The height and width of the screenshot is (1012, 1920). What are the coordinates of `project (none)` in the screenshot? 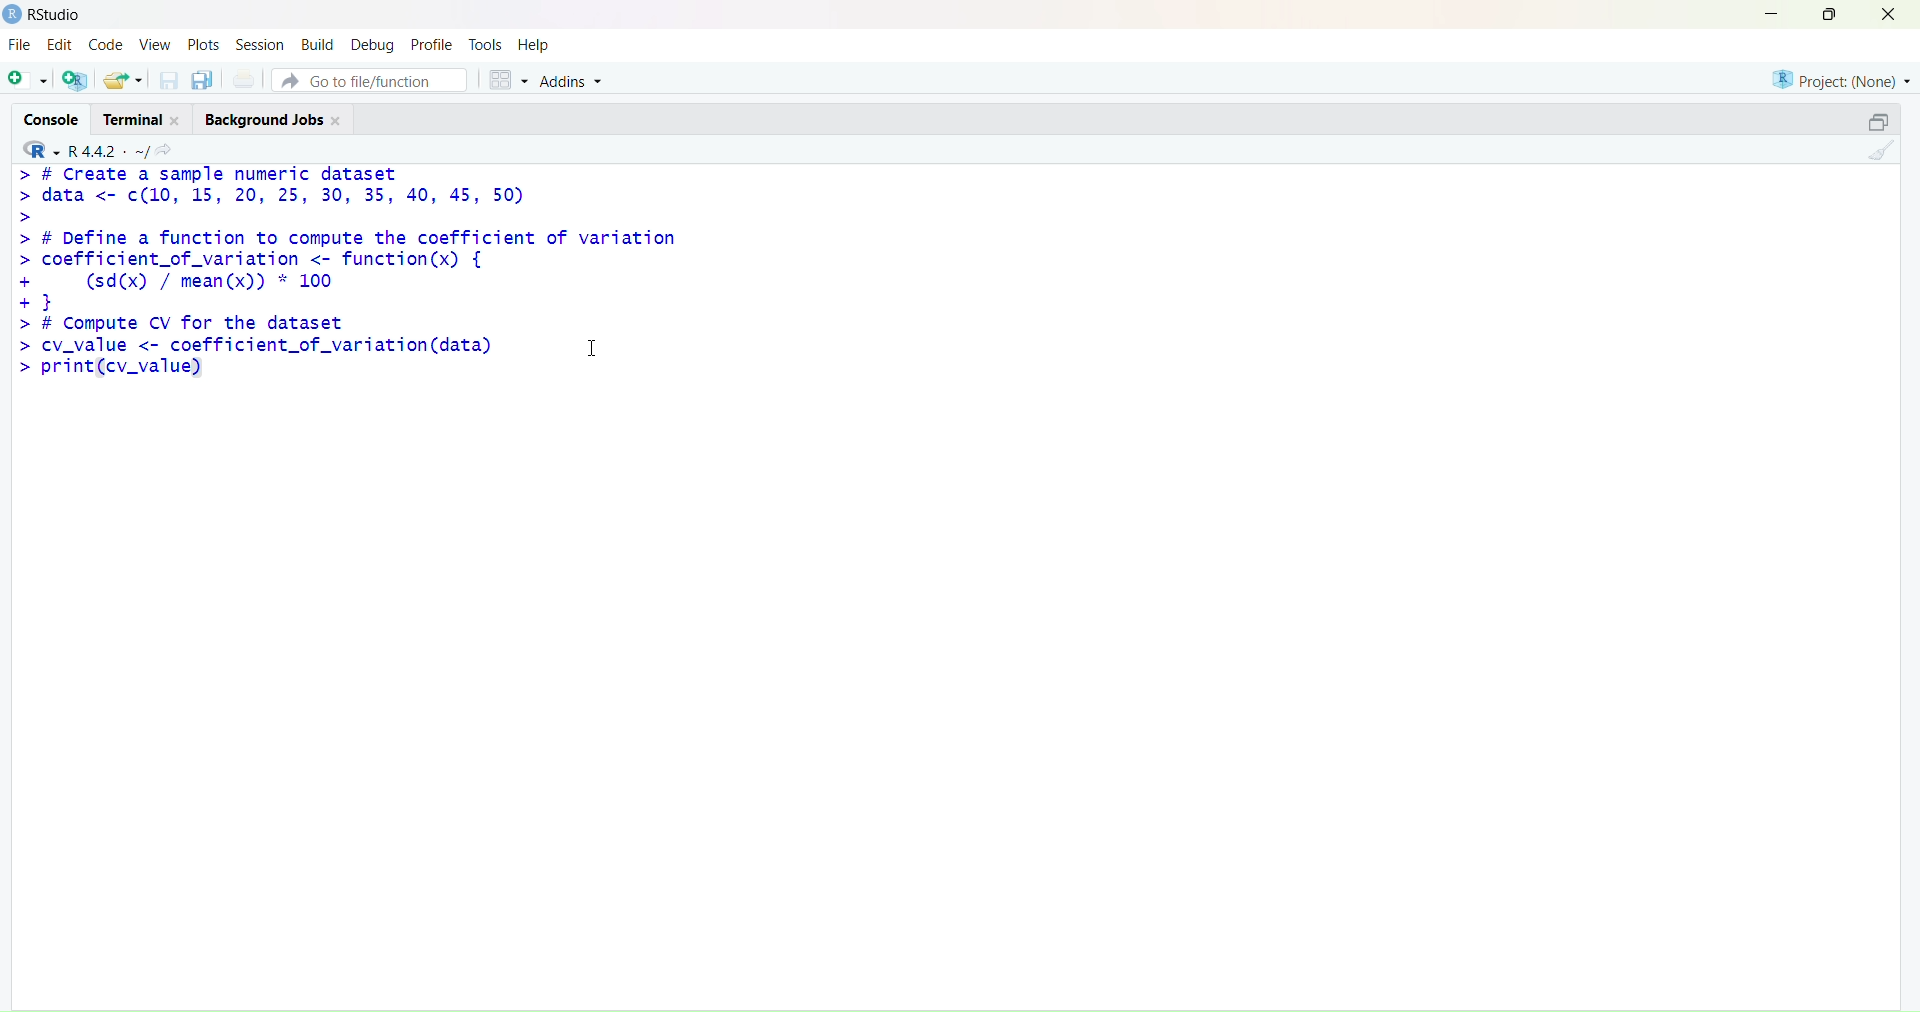 It's located at (1841, 80).